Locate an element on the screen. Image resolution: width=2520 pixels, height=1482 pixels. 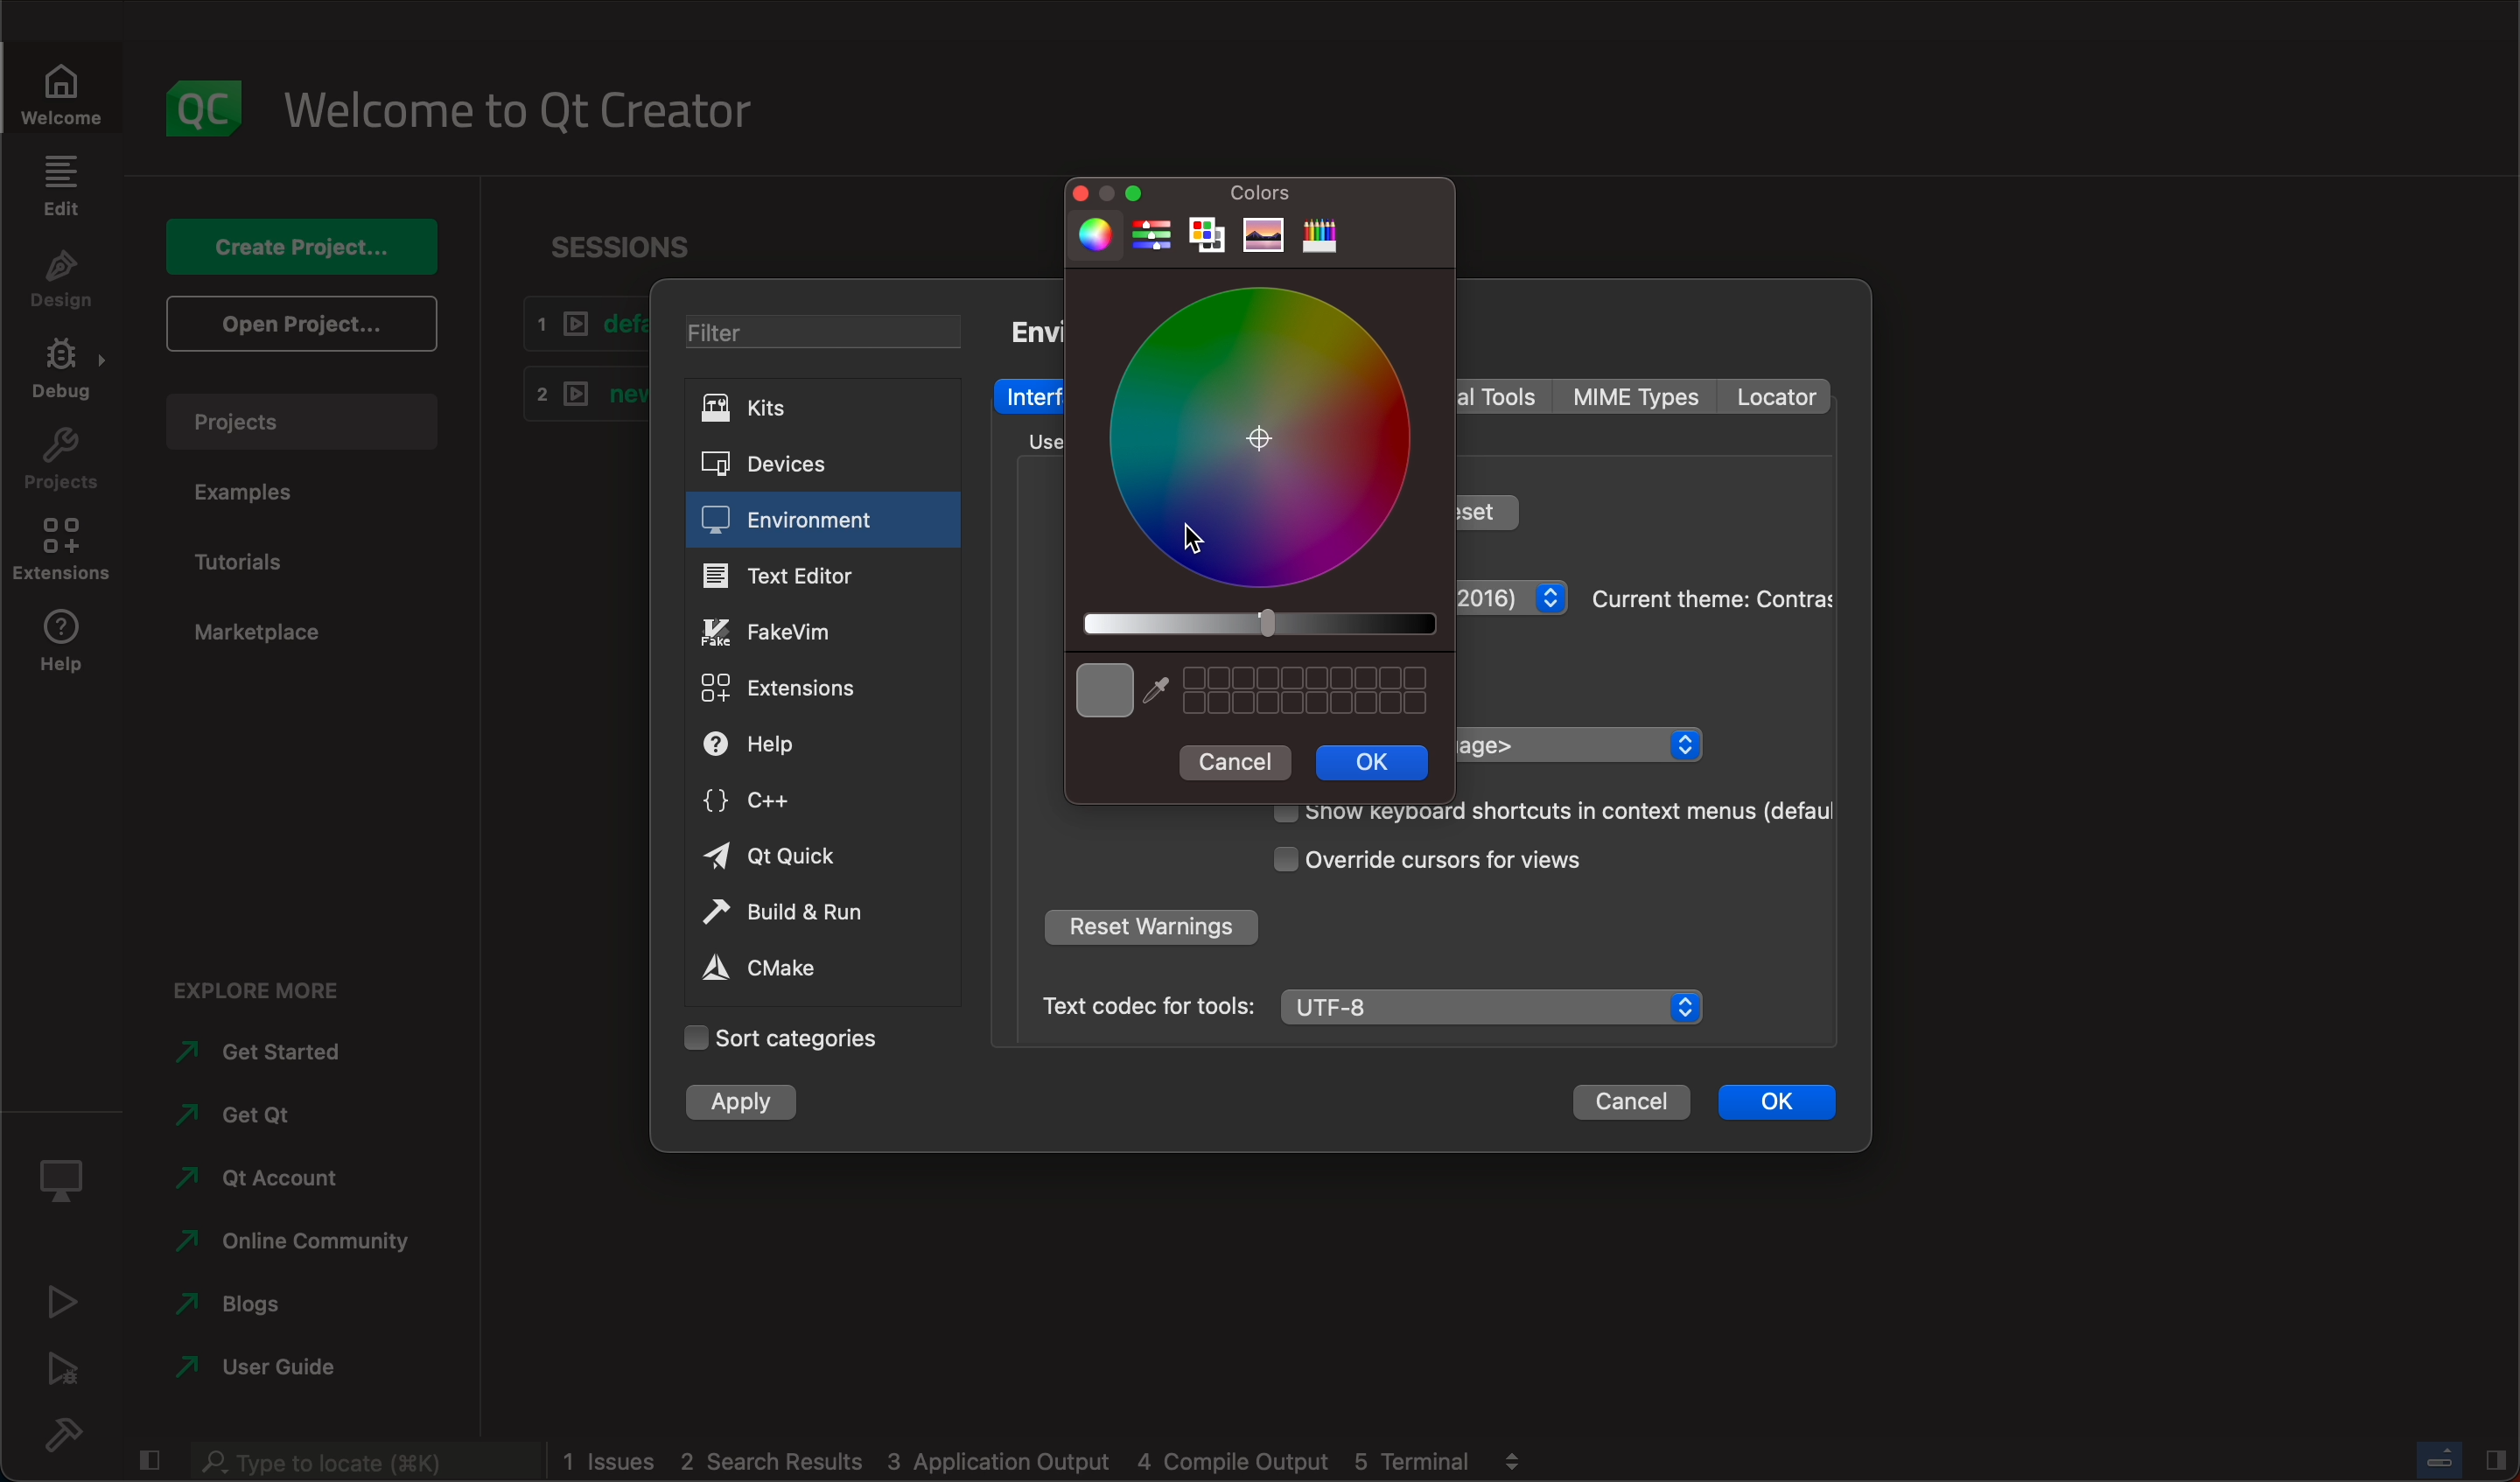
get is located at coordinates (253, 1109).